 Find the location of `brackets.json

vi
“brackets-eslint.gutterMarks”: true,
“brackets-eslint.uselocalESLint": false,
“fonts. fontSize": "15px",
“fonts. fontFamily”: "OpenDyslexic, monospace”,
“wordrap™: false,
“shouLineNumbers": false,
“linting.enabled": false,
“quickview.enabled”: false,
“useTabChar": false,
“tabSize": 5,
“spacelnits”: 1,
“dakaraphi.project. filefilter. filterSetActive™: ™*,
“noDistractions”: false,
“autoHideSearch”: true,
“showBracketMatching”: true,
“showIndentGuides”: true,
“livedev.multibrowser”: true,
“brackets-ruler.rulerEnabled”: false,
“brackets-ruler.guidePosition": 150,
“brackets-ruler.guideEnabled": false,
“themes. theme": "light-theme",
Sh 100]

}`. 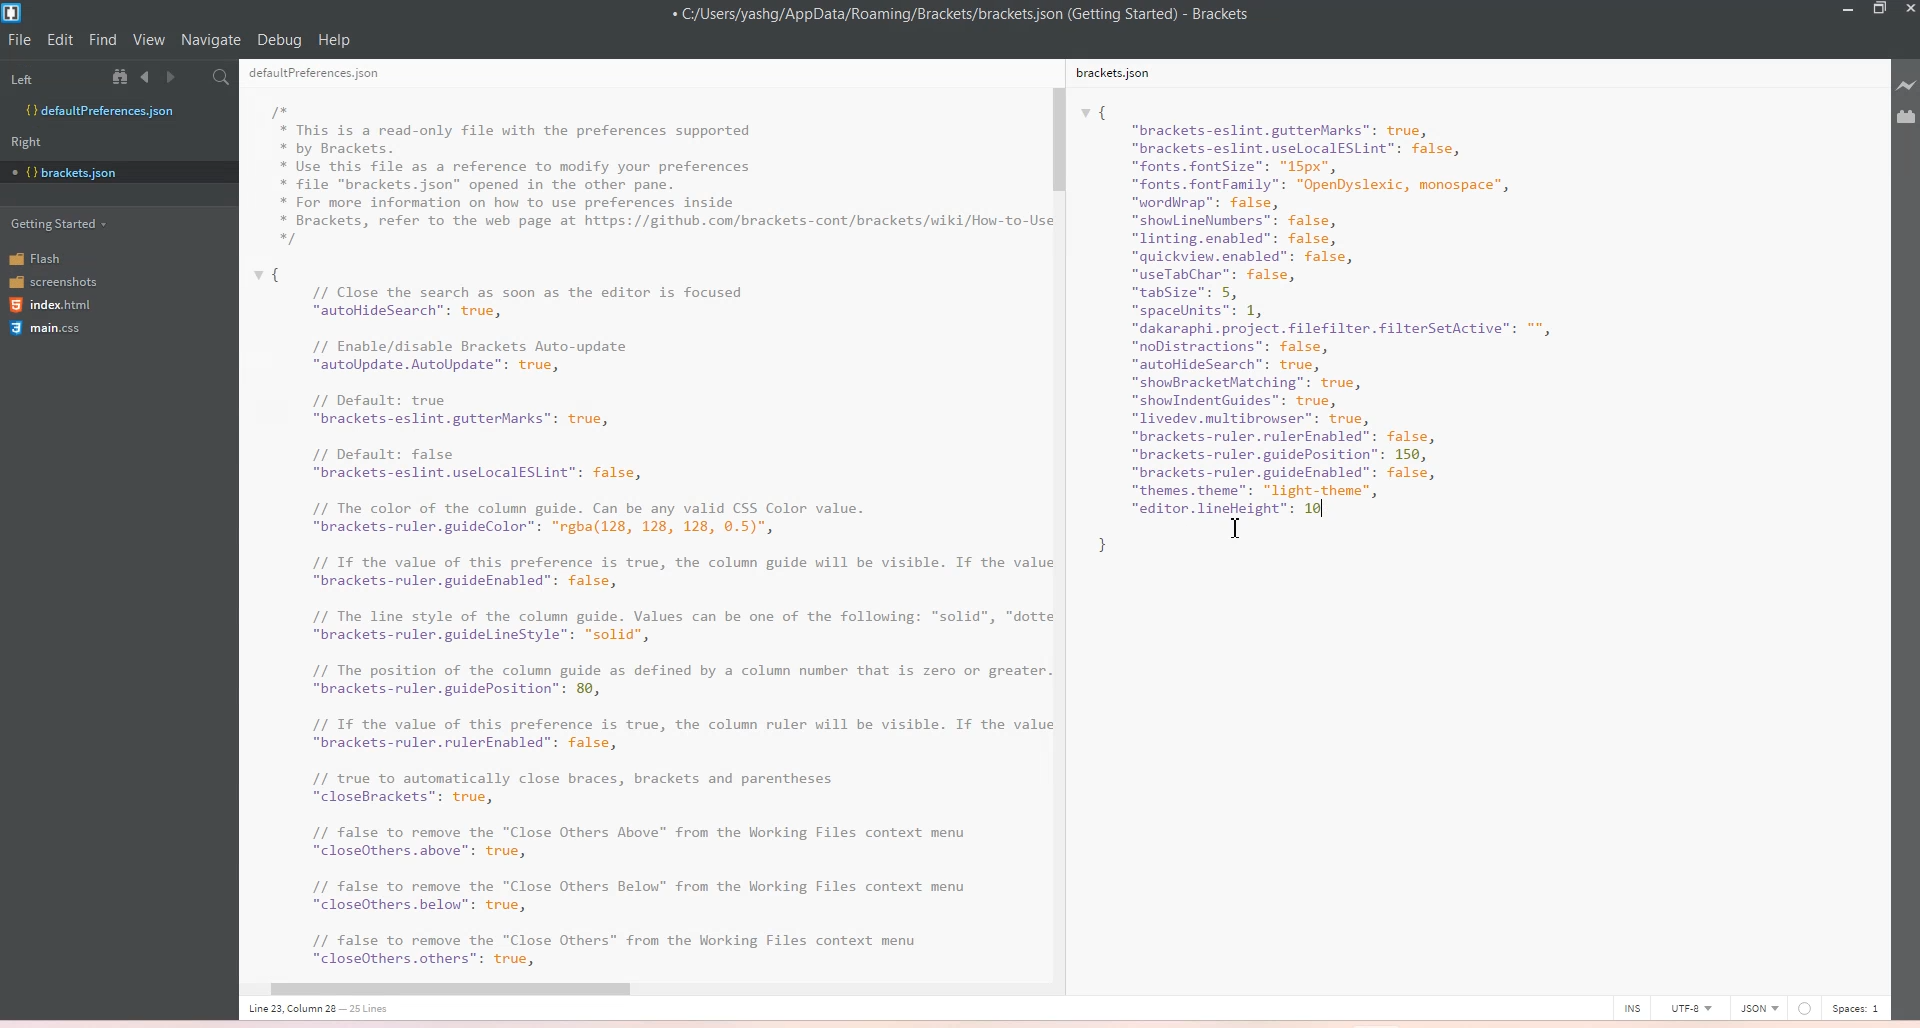

brackets.json

vi
“brackets-eslint.gutterMarks”: true,
“brackets-eslint.uselocalESLint": false,
“fonts. fontSize": "15px",
“fonts. fontFamily”: "OpenDyslexic, monospace”,
“wordrap™: false,
“shouLineNumbers": false,
“linting.enabled": false,
“quickview.enabled”: false,
“useTabChar": false,
“tabSize": 5,
“spacelnits”: 1,
“dakaraphi.project. filefilter. filterSetActive™: ™*,
“noDistractions”: false,
“autoHideSearch”: true,
“showBracketMatching”: true,
“showIndentGuides”: true,
“livedev.multibrowser”: true,
“brackets-ruler.rulerEnabled”: false,
“brackets-ruler.guidePosition": 150,
“brackets-ruler.guideEnabled": false,
“themes. theme": "light-theme",
Sh 100]

} is located at coordinates (1355, 344).